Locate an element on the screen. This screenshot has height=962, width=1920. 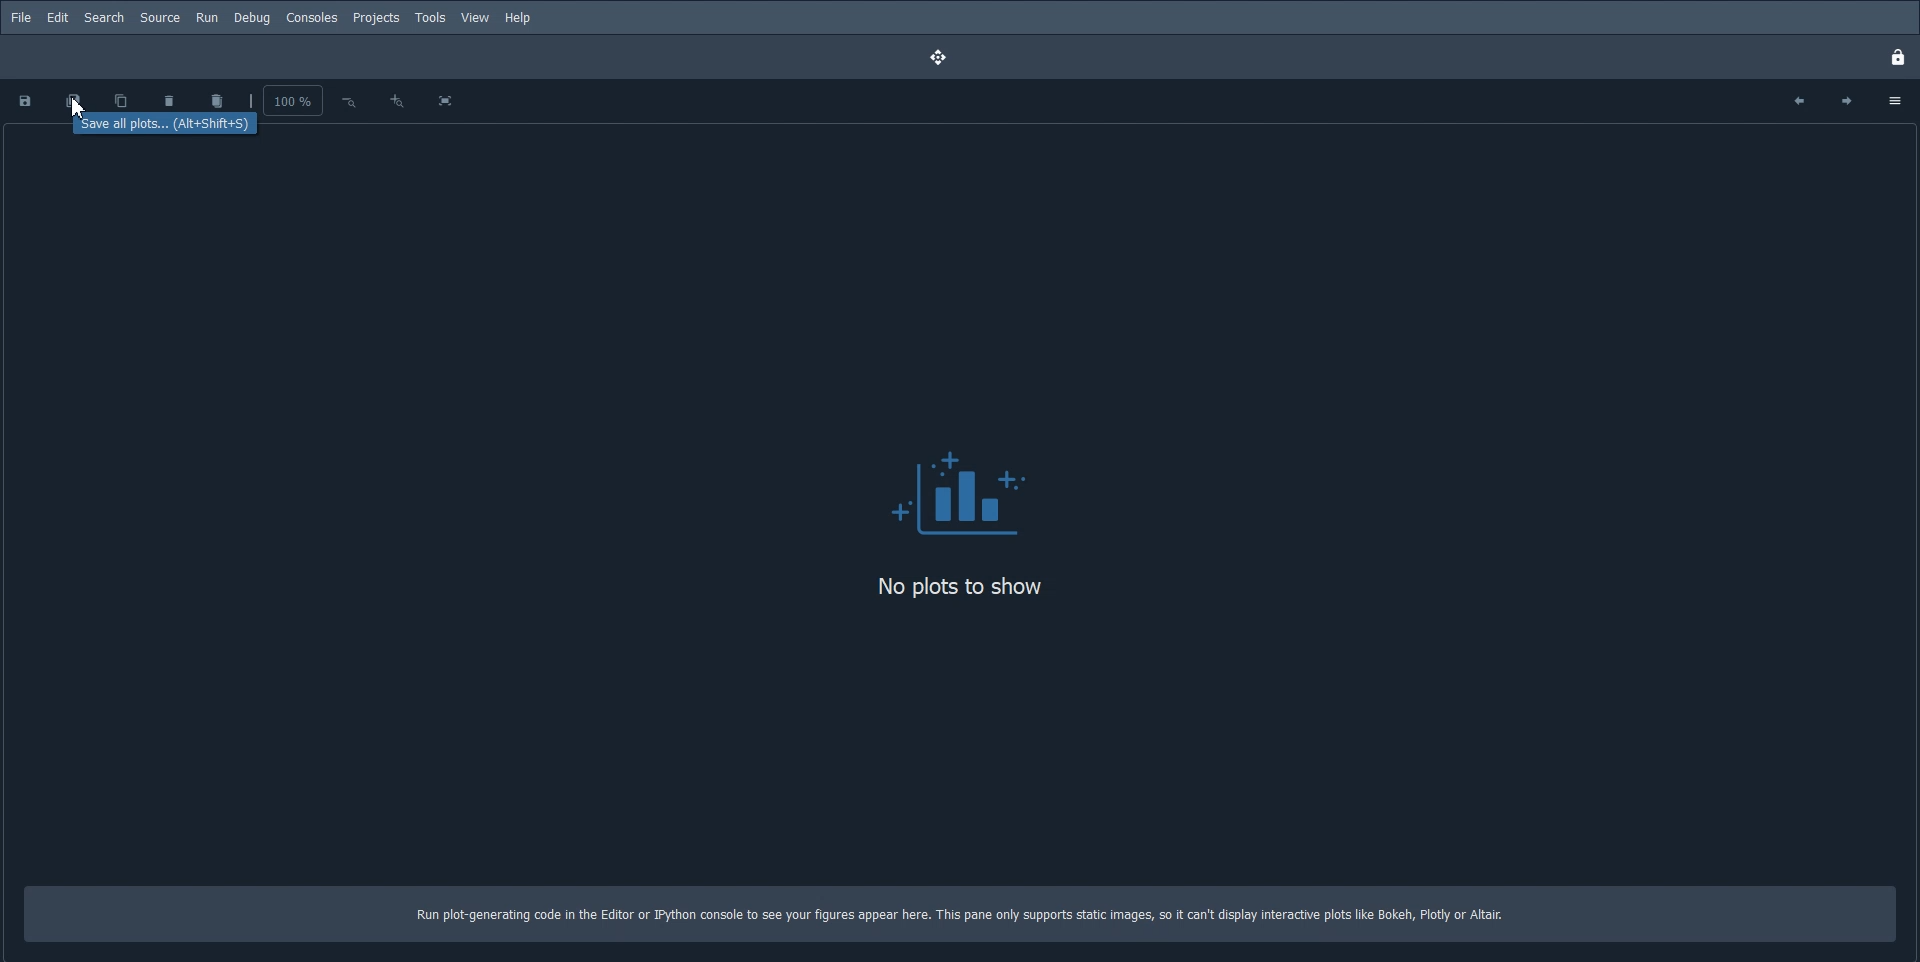
Source is located at coordinates (160, 17).